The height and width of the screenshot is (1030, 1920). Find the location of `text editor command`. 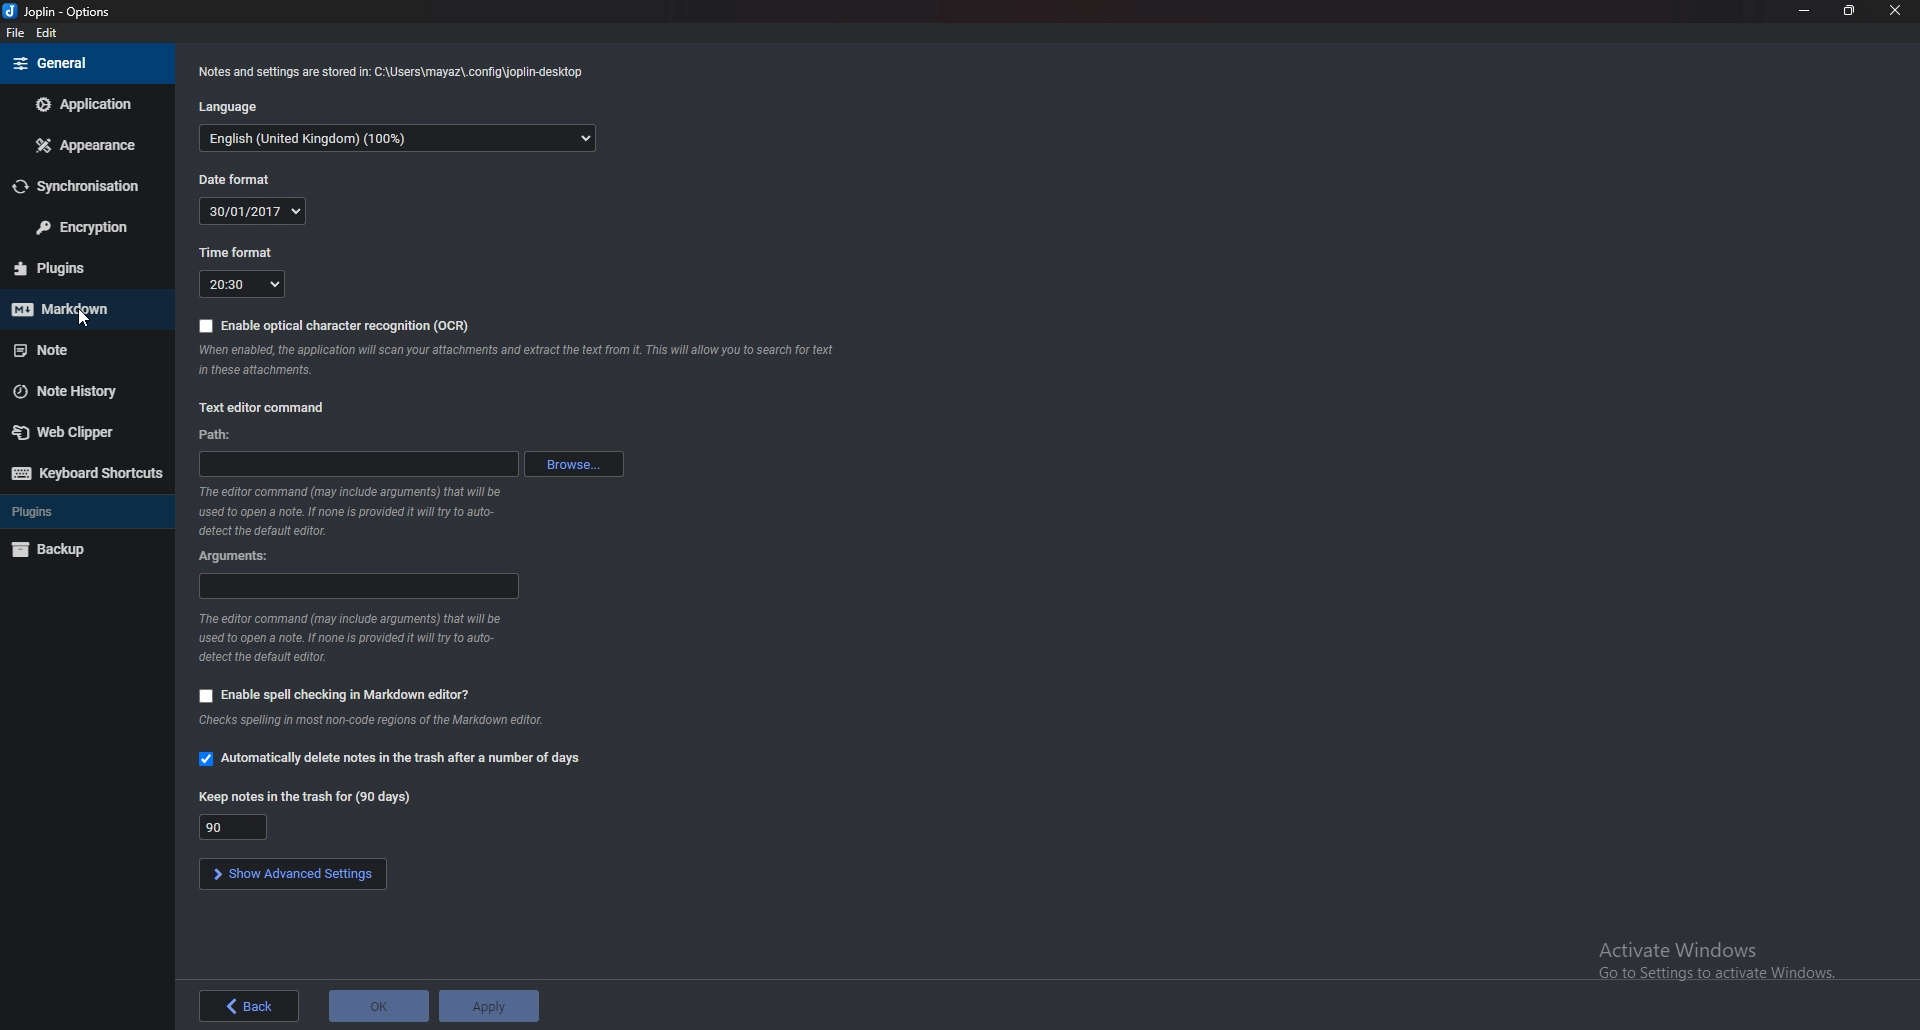

text editor command is located at coordinates (268, 408).